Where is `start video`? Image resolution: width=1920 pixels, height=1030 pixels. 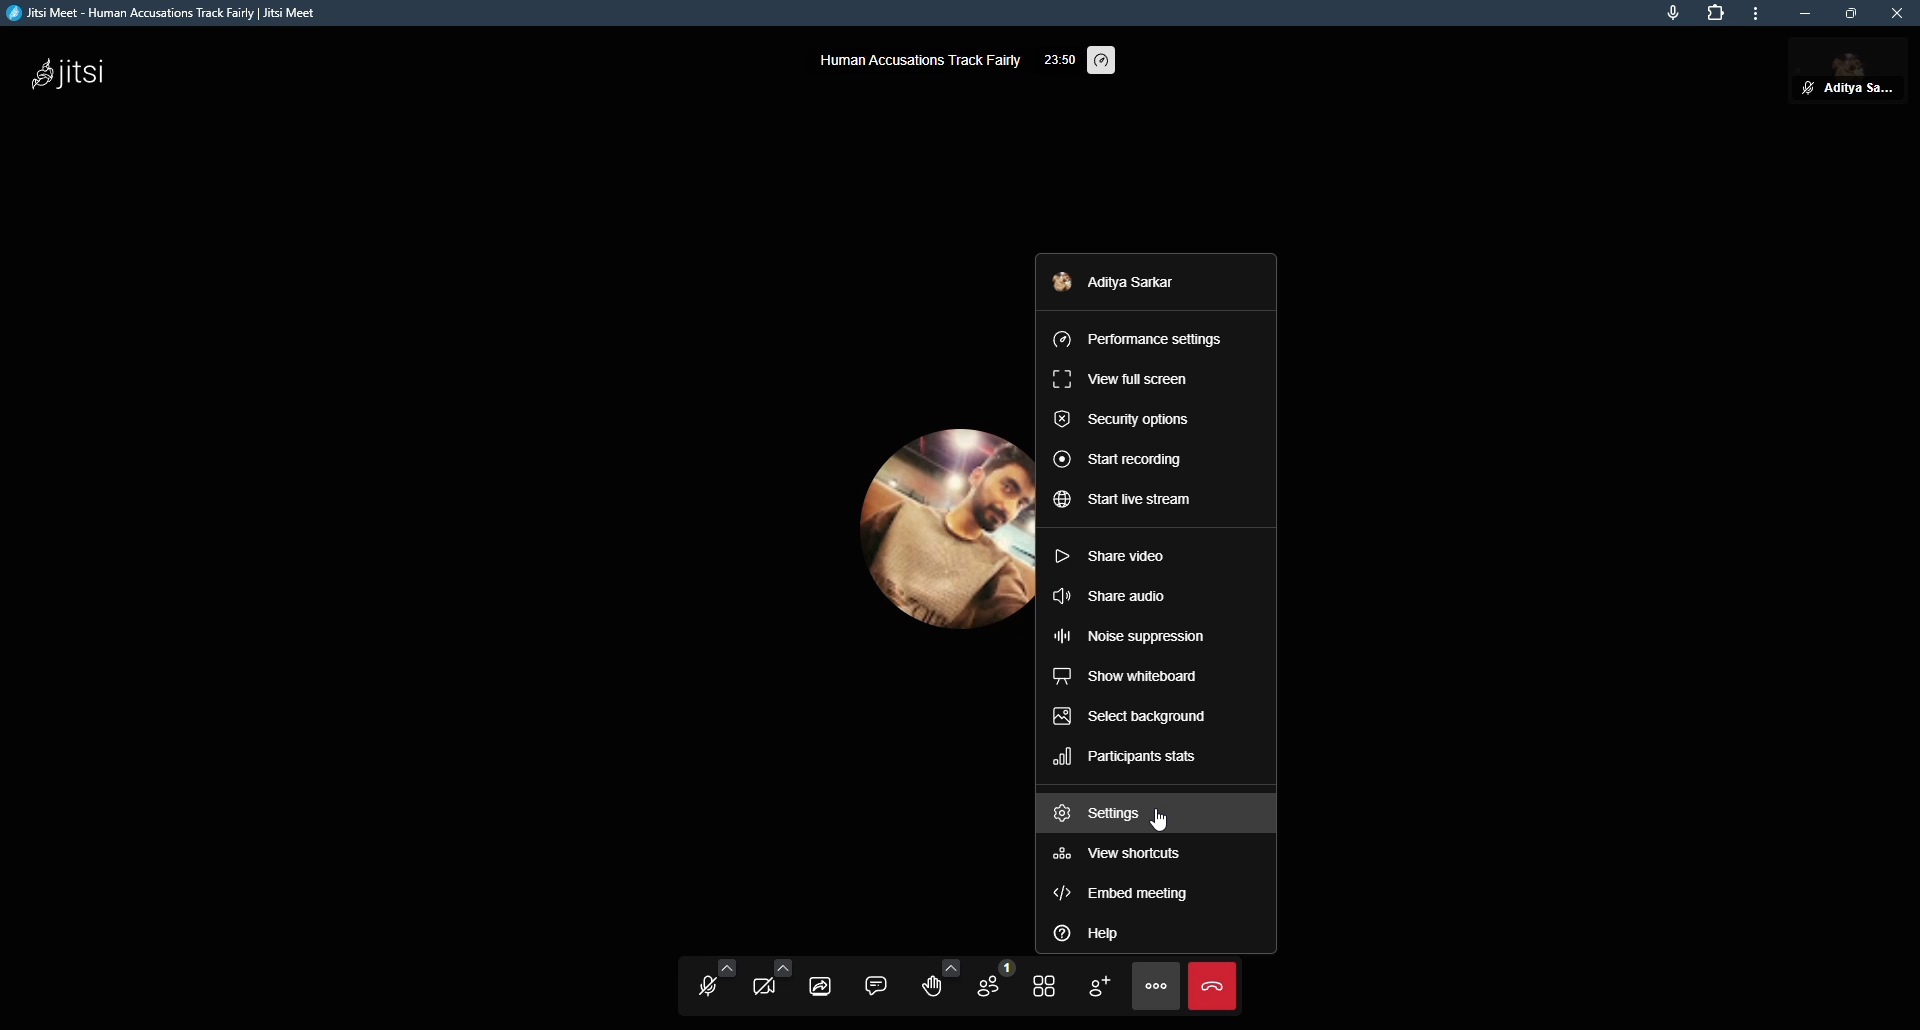
start video is located at coordinates (768, 982).